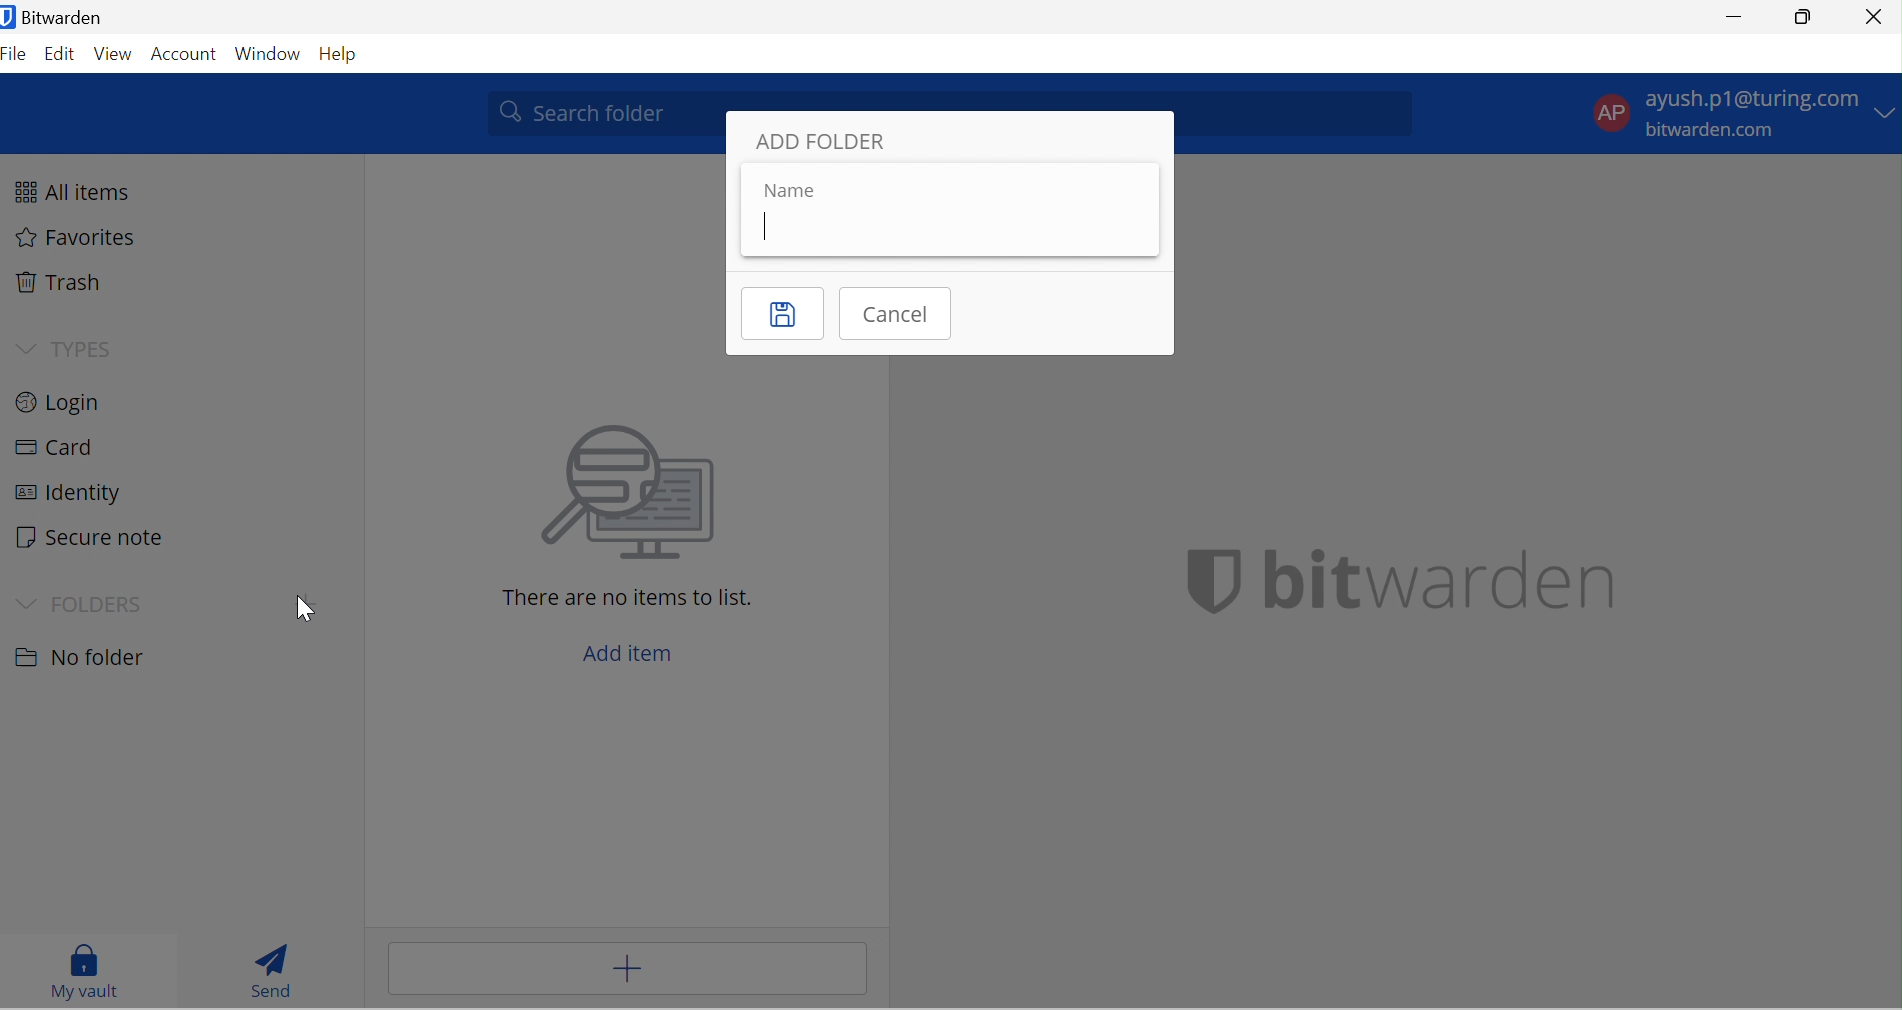 Image resolution: width=1902 pixels, height=1010 pixels. Describe the element at coordinates (1728, 16) in the screenshot. I see `Minimize` at that location.